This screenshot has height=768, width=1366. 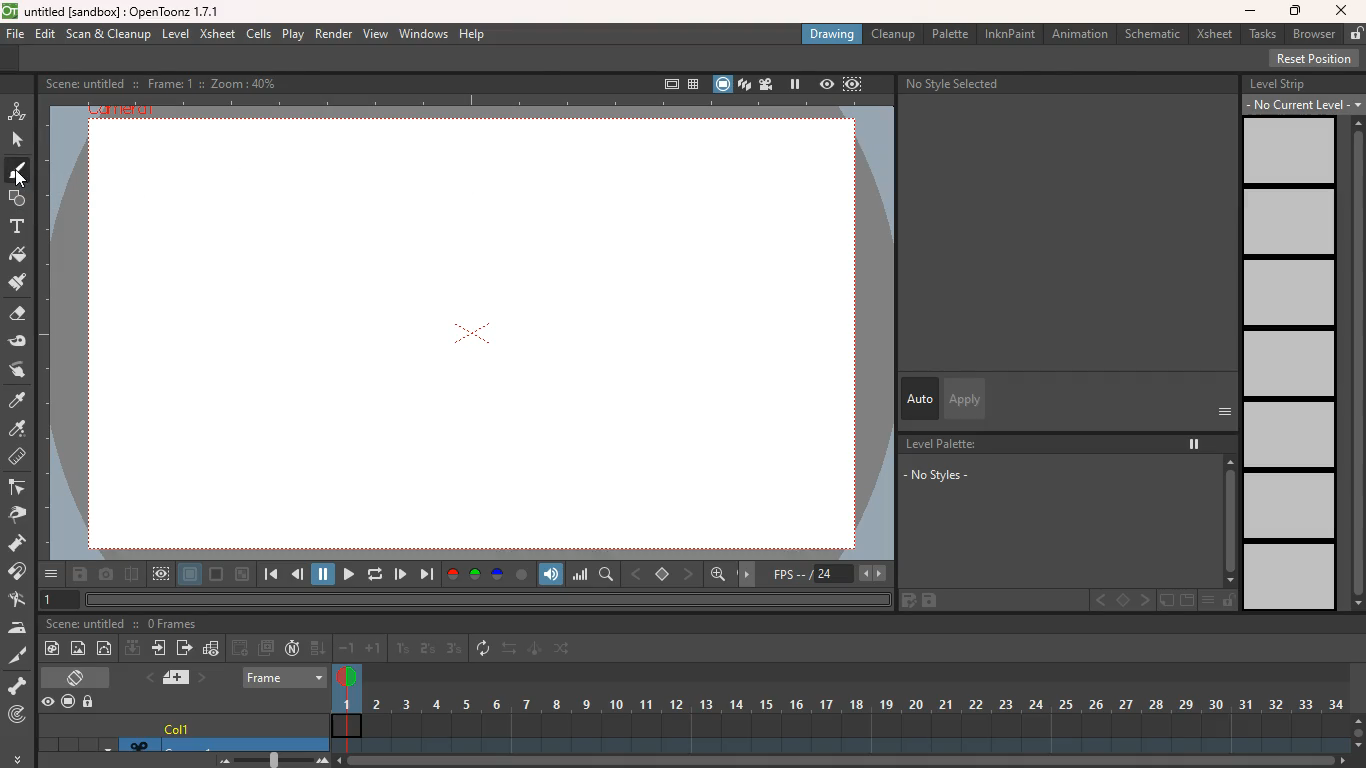 I want to click on stop, so click(x=664, y=575).